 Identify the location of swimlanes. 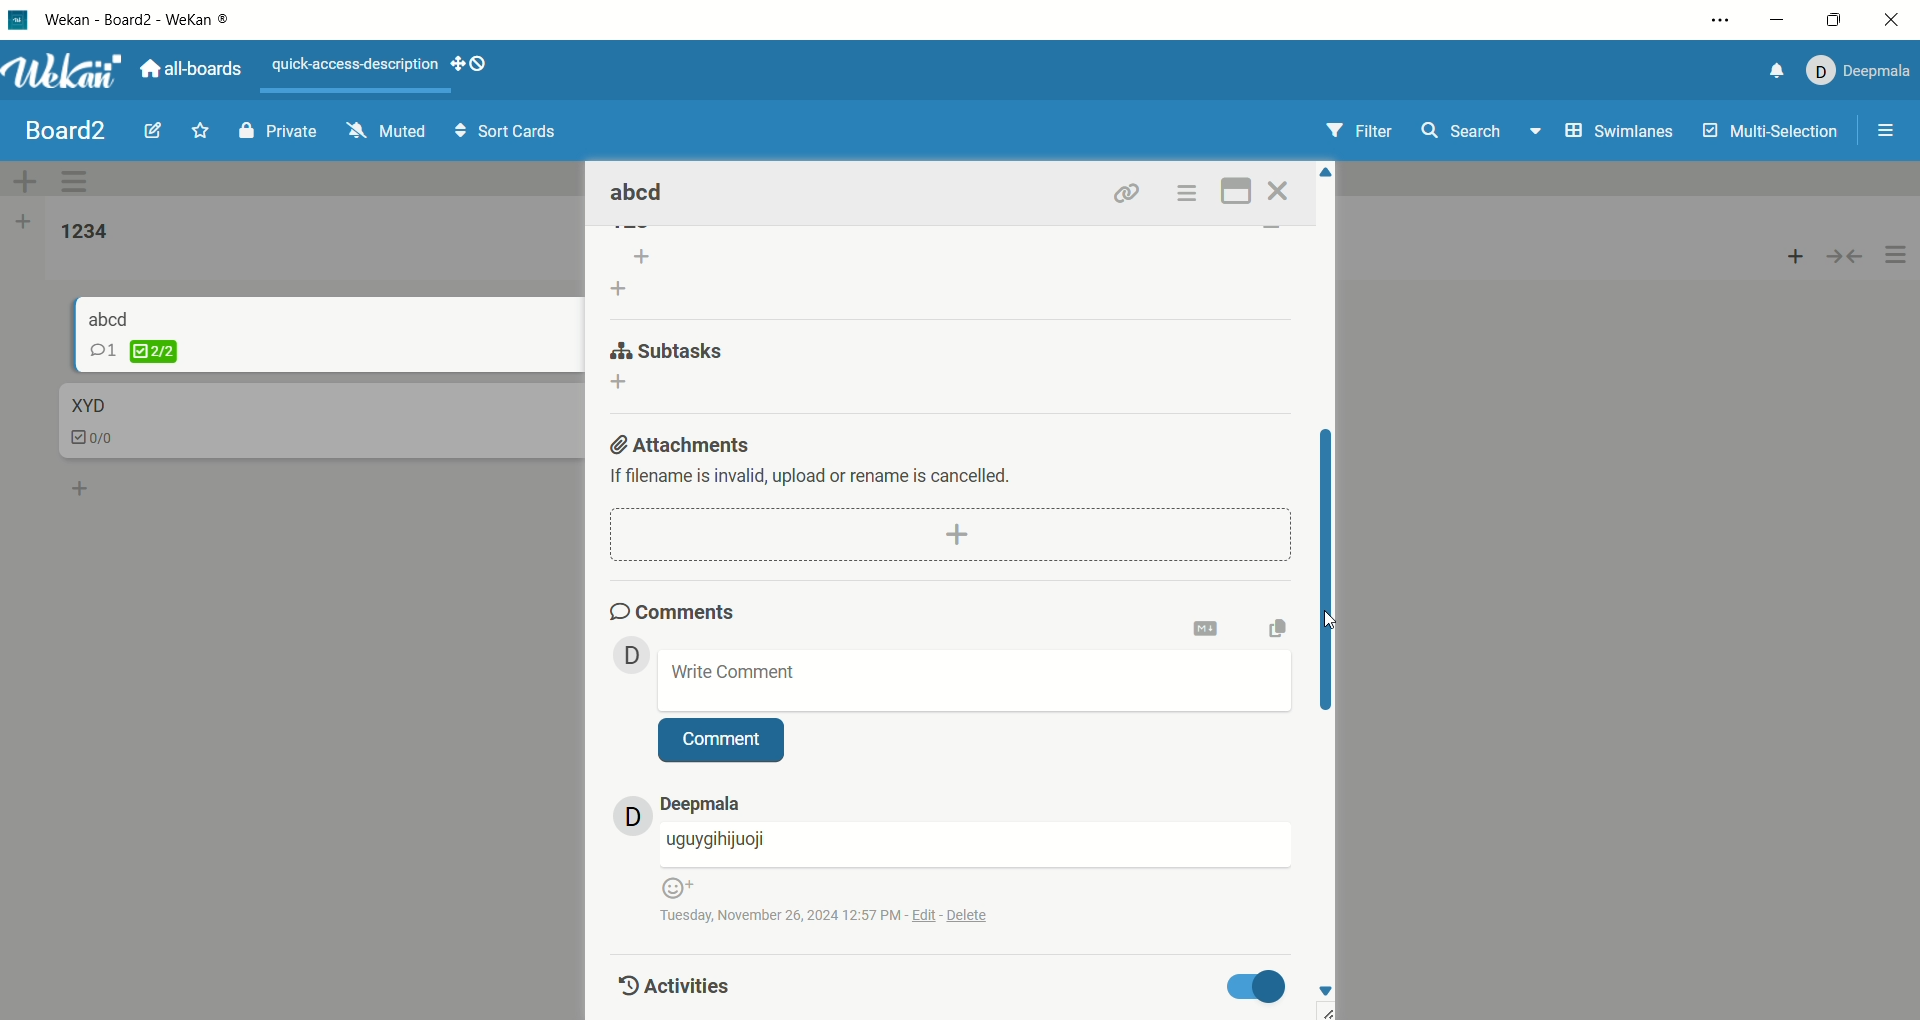
(1622, 134).